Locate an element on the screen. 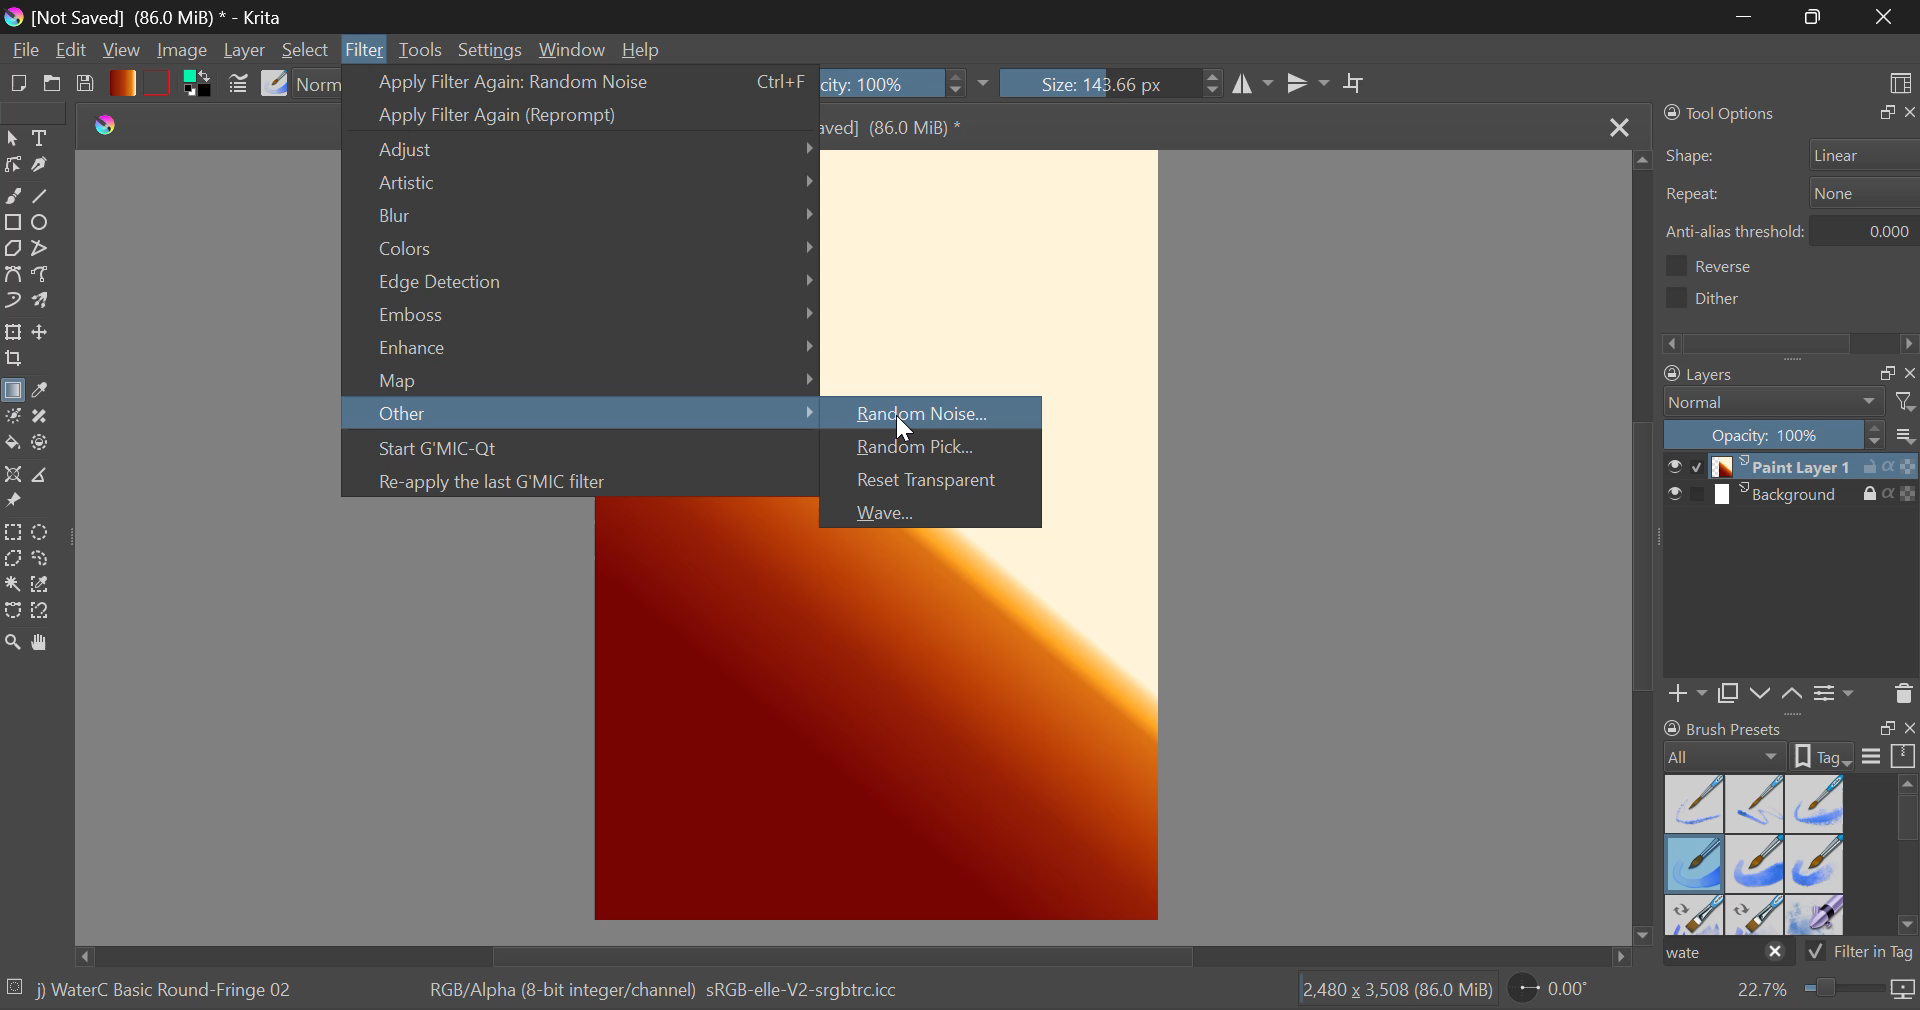 The width and height of the screenshot is (1920, 1010). Page Rotation is located at coordinates (1559, 993).